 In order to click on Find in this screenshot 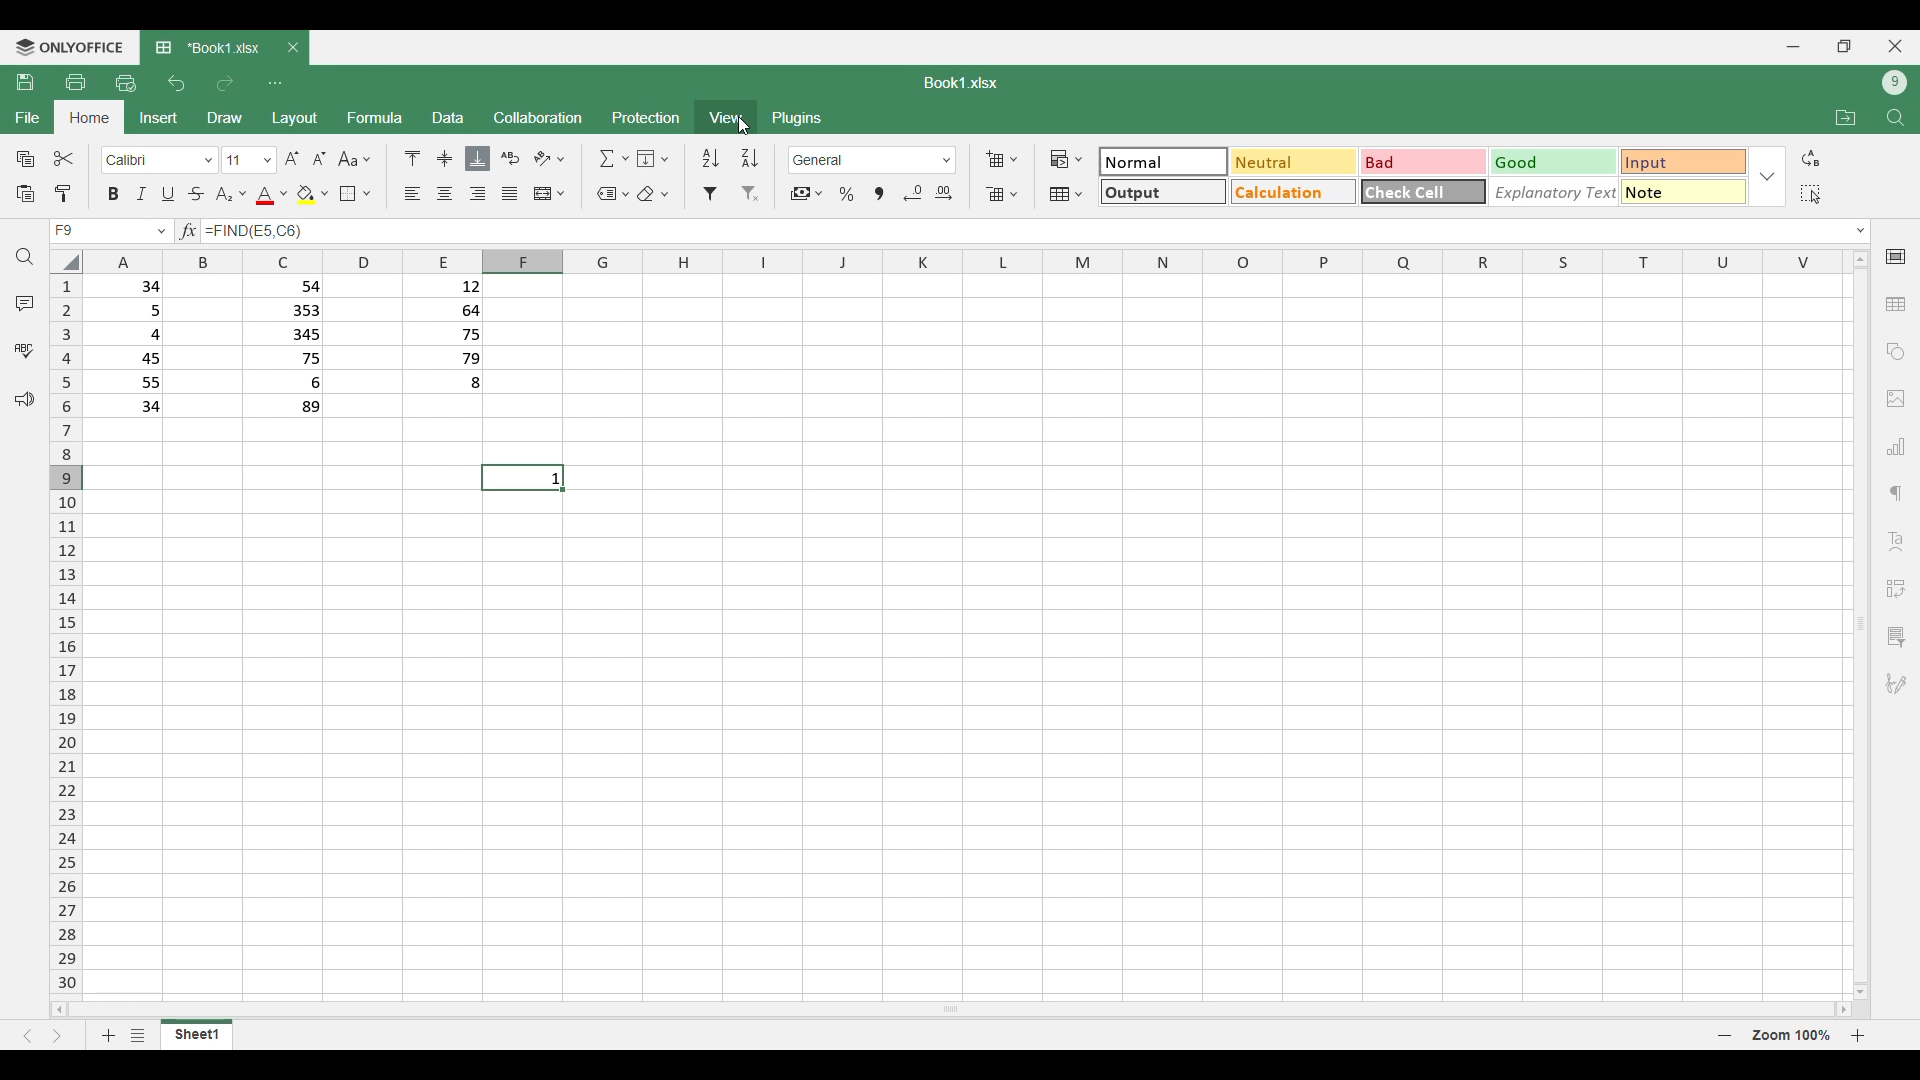, I will do `click(1896, 118)`.